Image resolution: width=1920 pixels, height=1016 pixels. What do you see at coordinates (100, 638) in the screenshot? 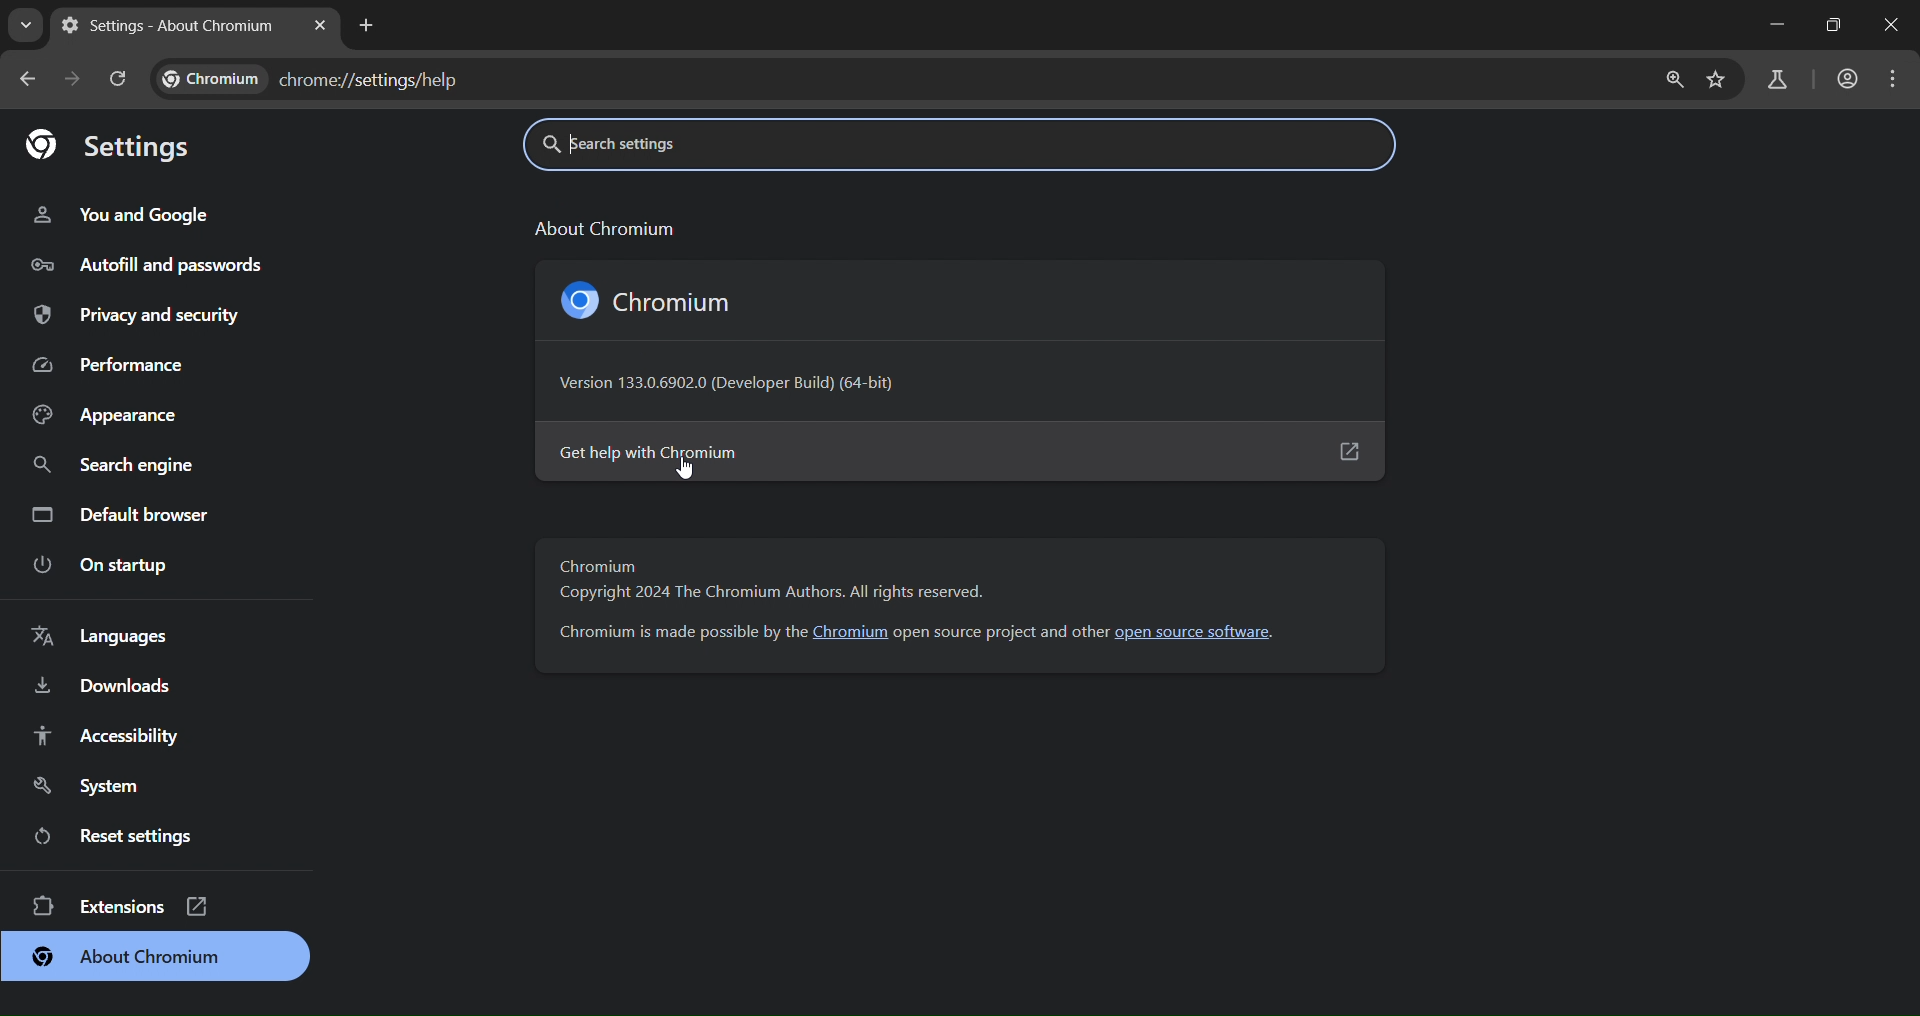
I see `languages` at bounding box center [100, 638].